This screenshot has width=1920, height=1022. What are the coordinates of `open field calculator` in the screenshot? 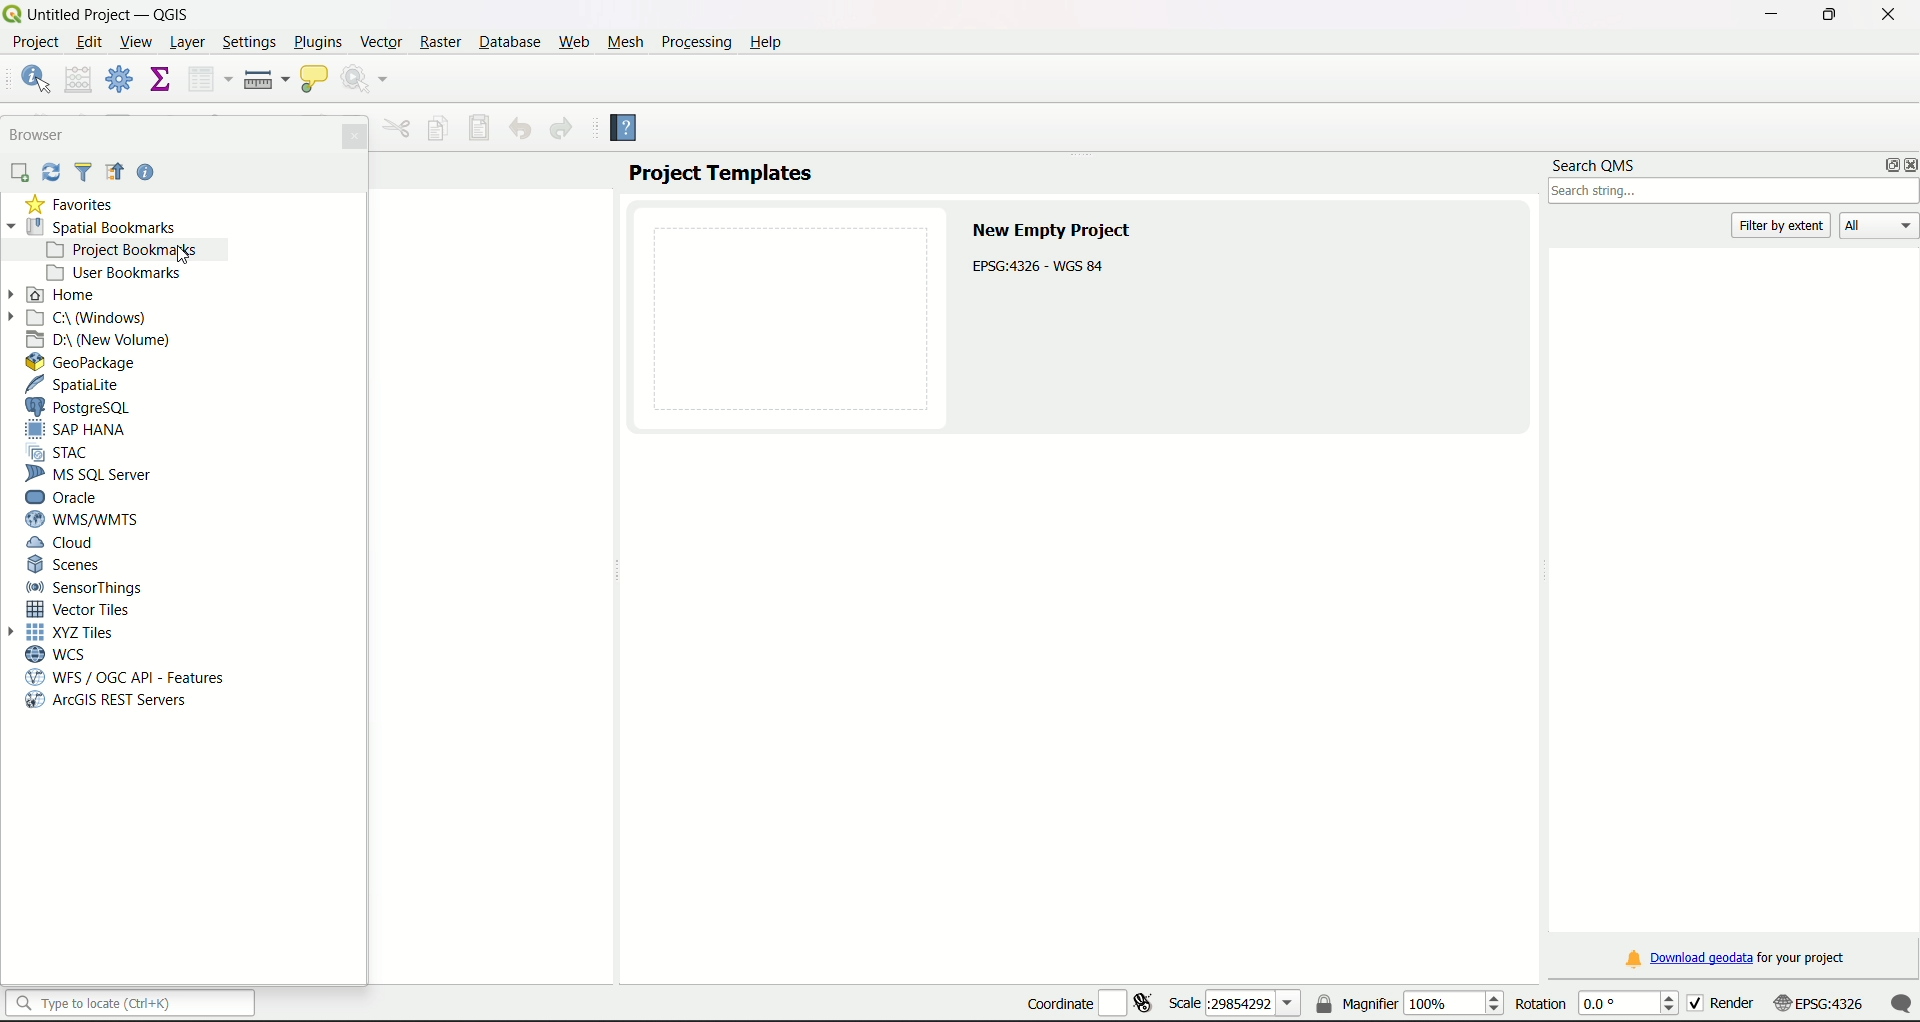 It's located at (79, 78).